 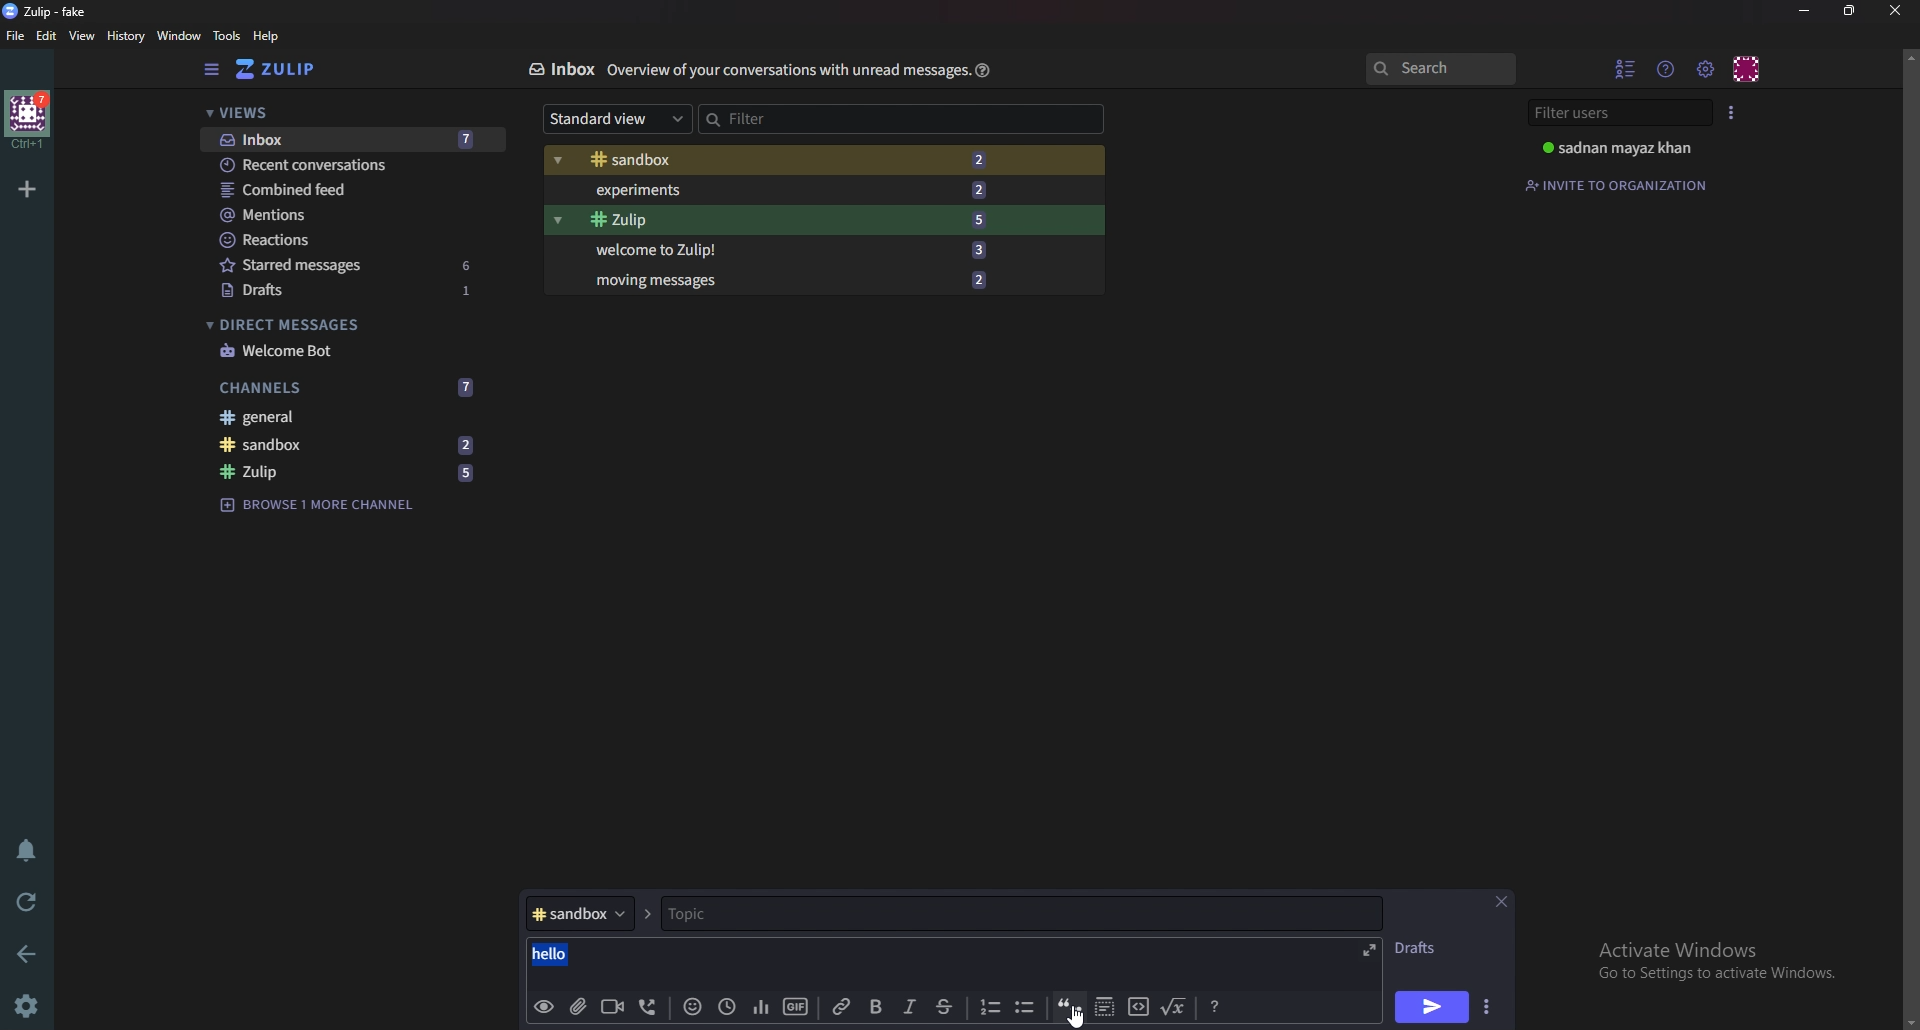 I want to click on Voice call, so click(x=647, y=1005).